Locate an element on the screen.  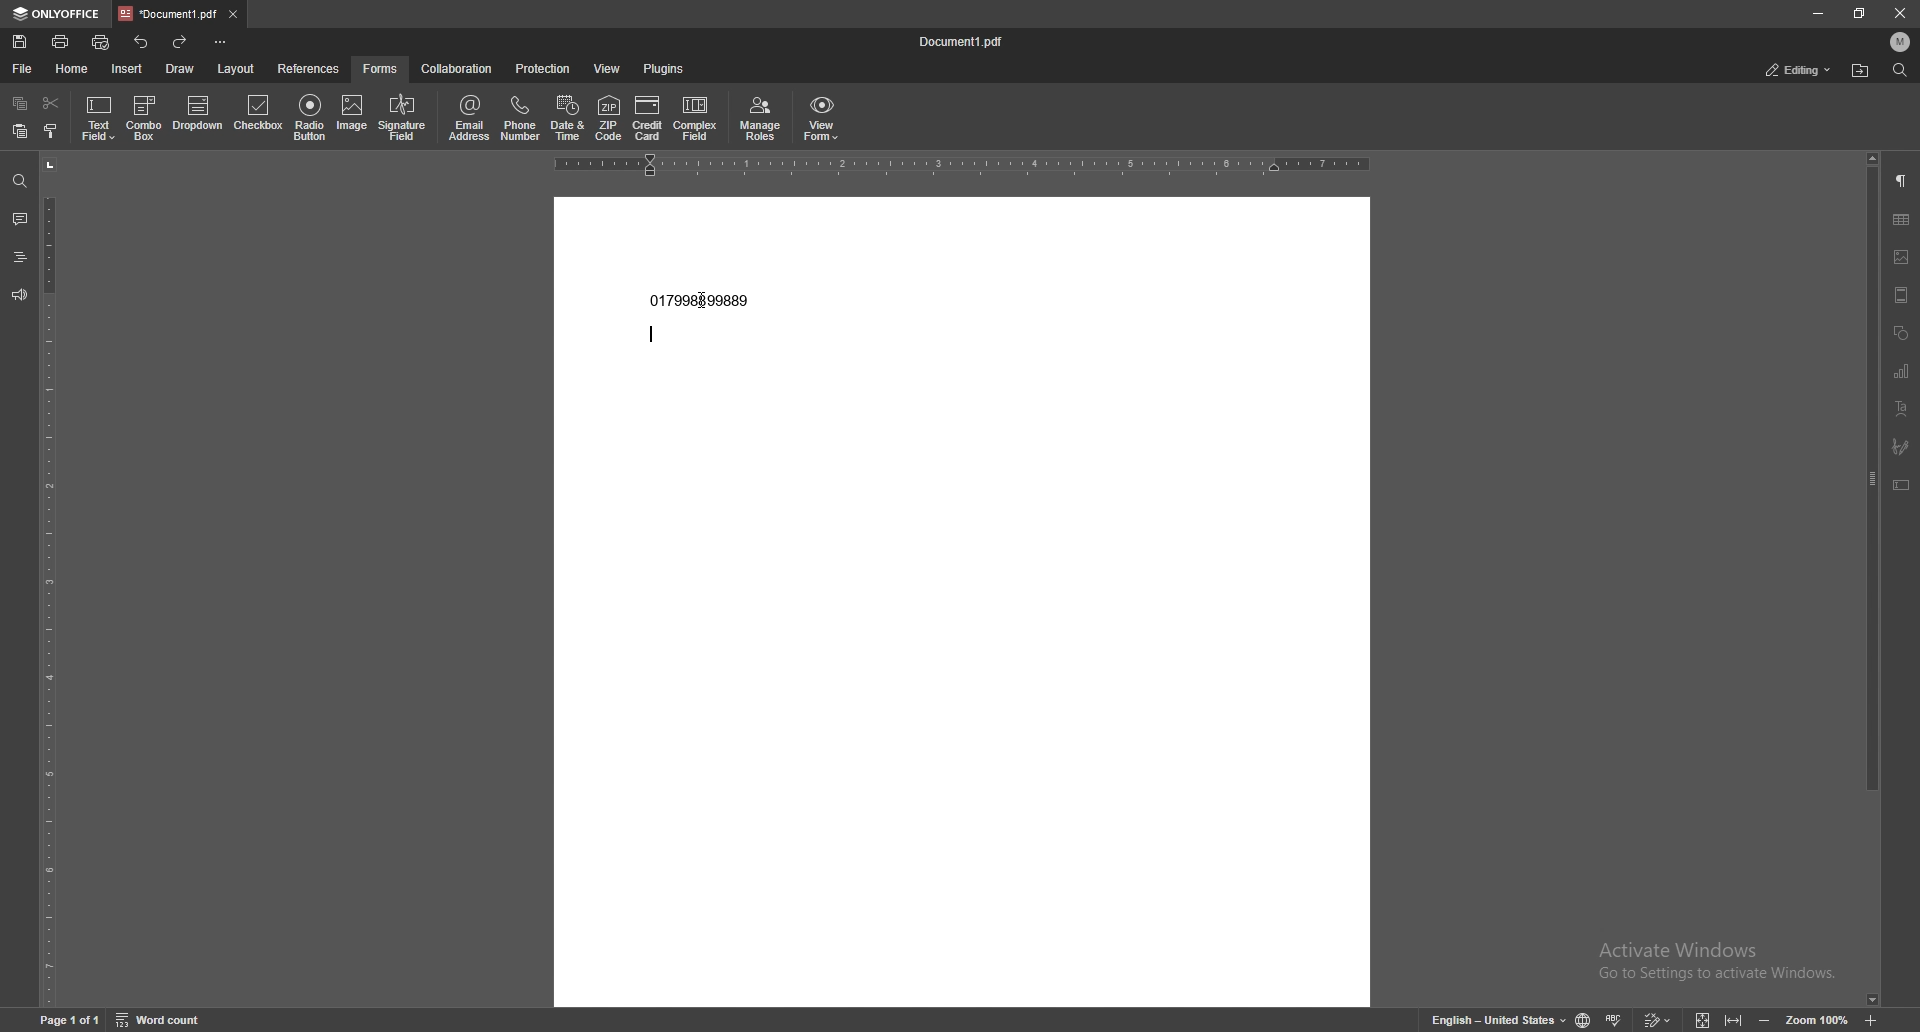
status is located at coordinates (1799, 70).